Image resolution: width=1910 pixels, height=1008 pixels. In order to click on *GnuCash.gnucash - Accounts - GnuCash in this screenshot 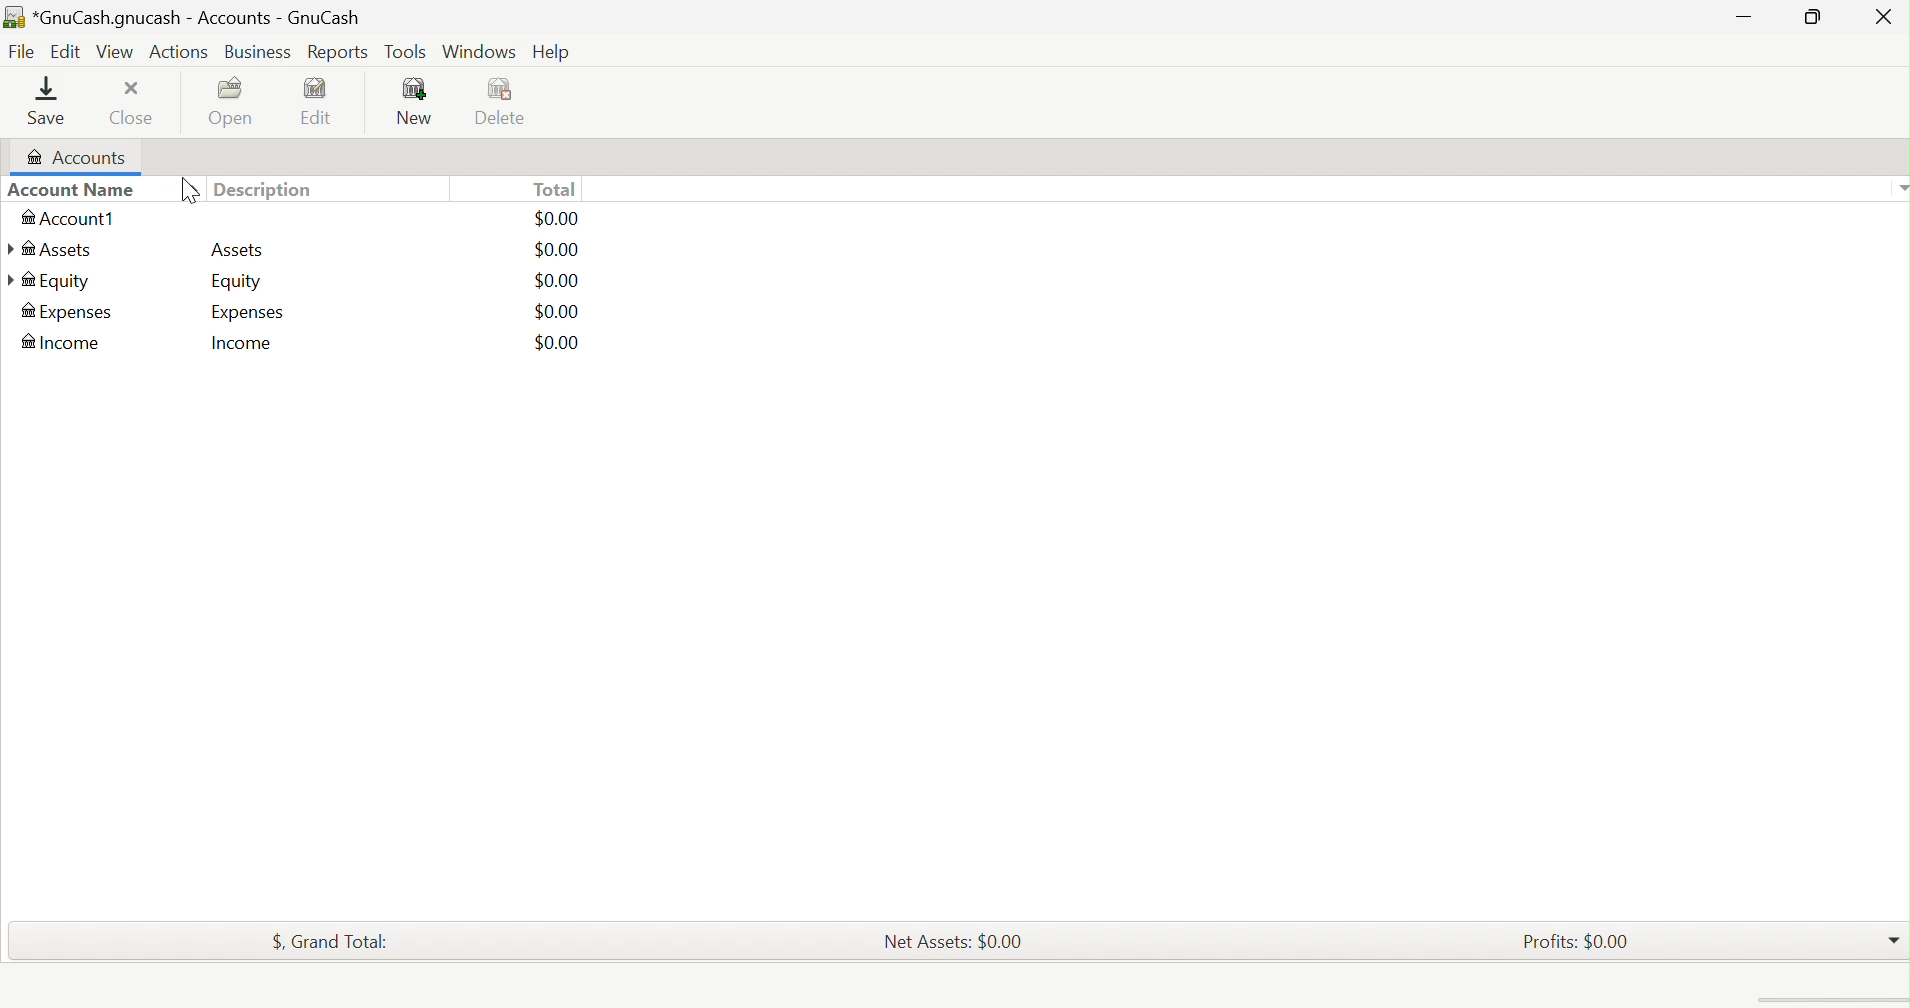, I will do `click(181, 16)`.